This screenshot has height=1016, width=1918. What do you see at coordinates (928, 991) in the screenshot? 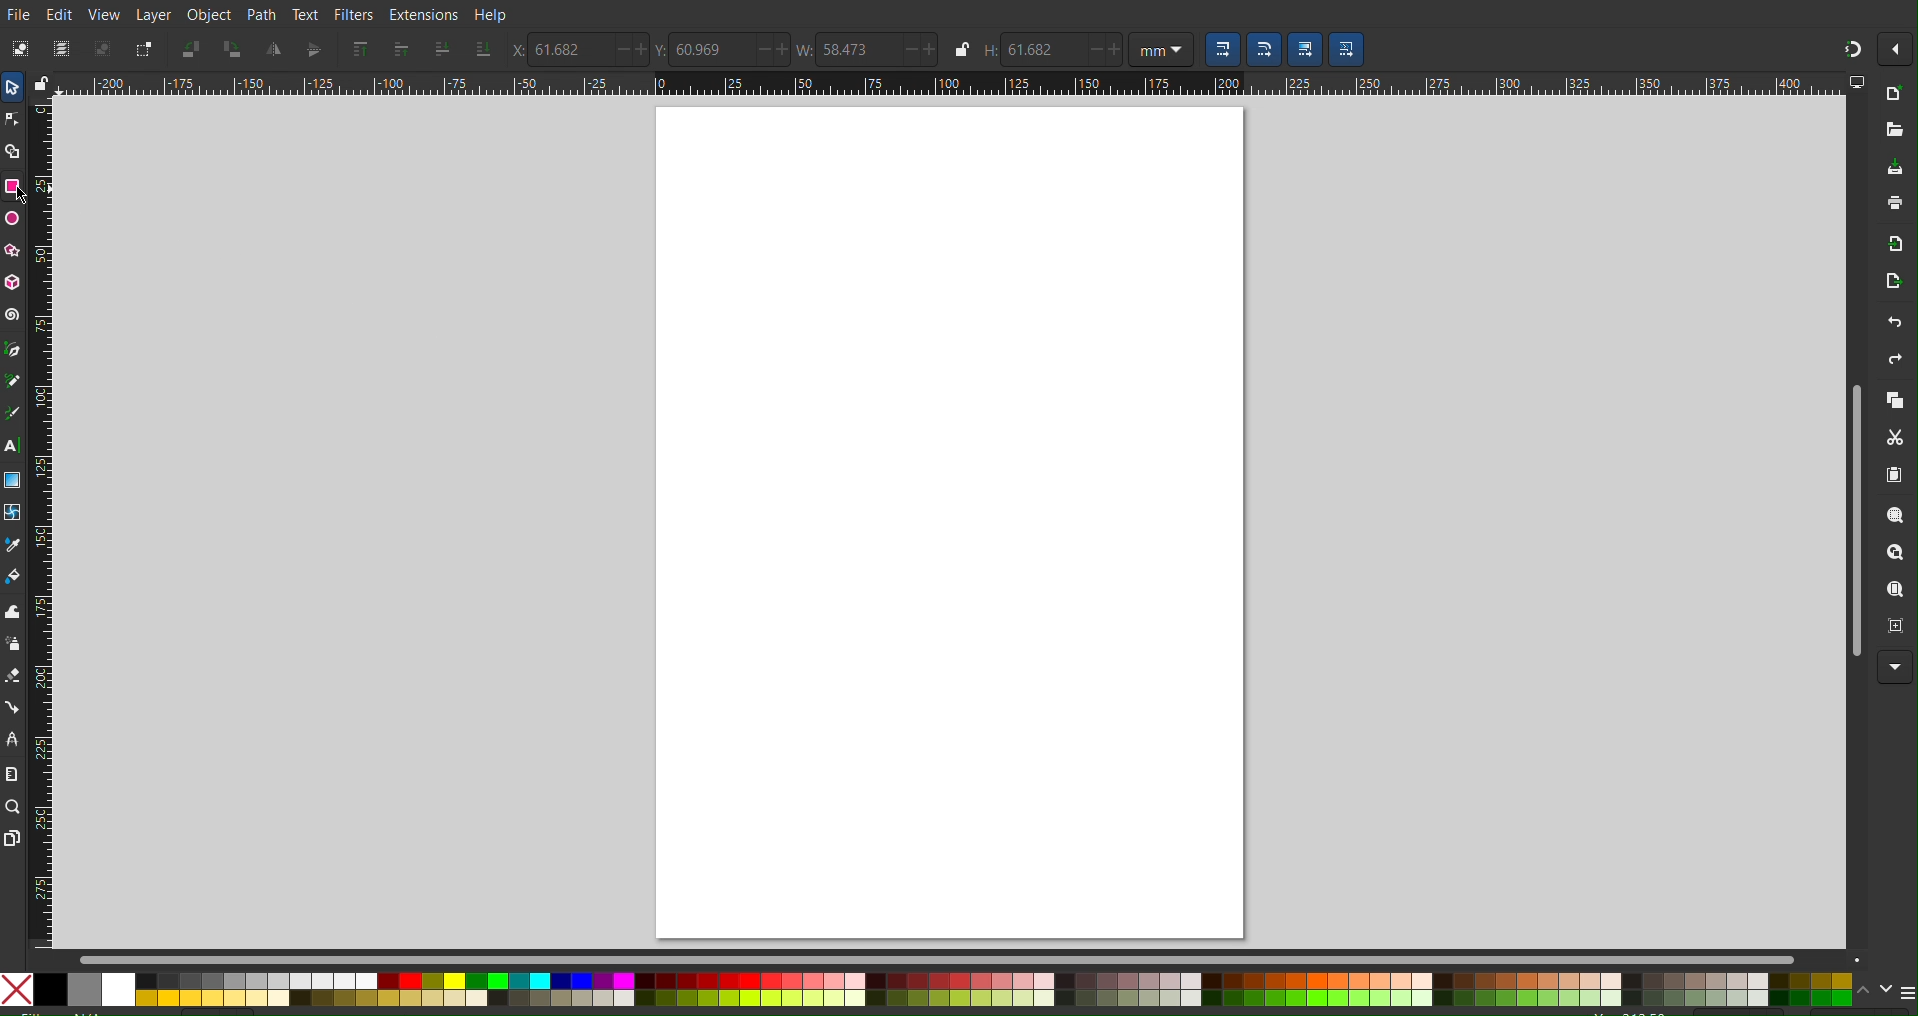
I see `Color Options` at bounding box center [928, 991].